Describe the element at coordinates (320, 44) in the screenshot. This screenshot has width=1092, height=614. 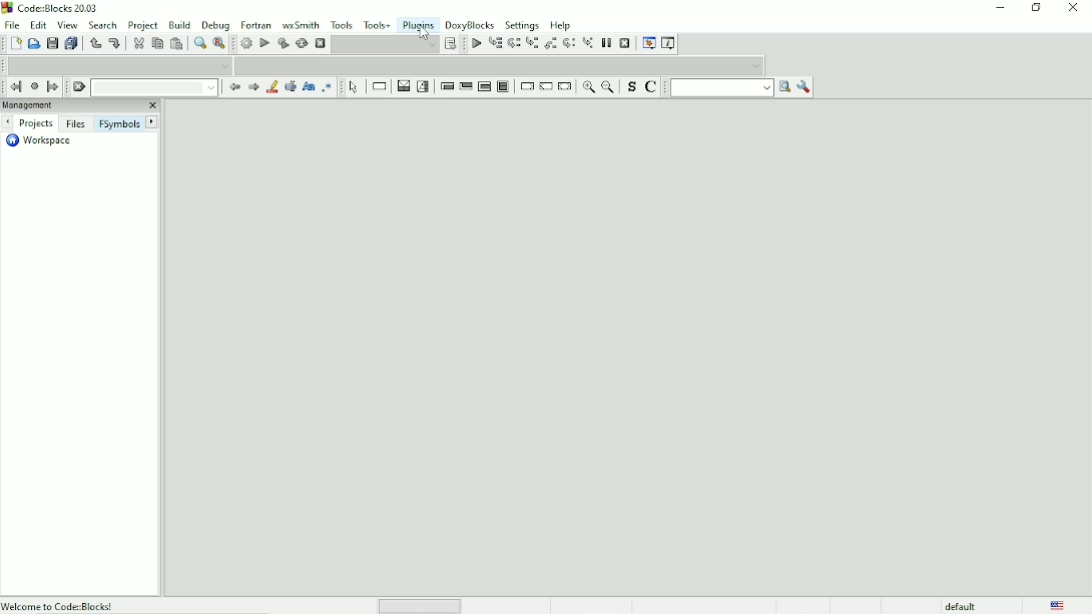
I see `Abort` at that location.